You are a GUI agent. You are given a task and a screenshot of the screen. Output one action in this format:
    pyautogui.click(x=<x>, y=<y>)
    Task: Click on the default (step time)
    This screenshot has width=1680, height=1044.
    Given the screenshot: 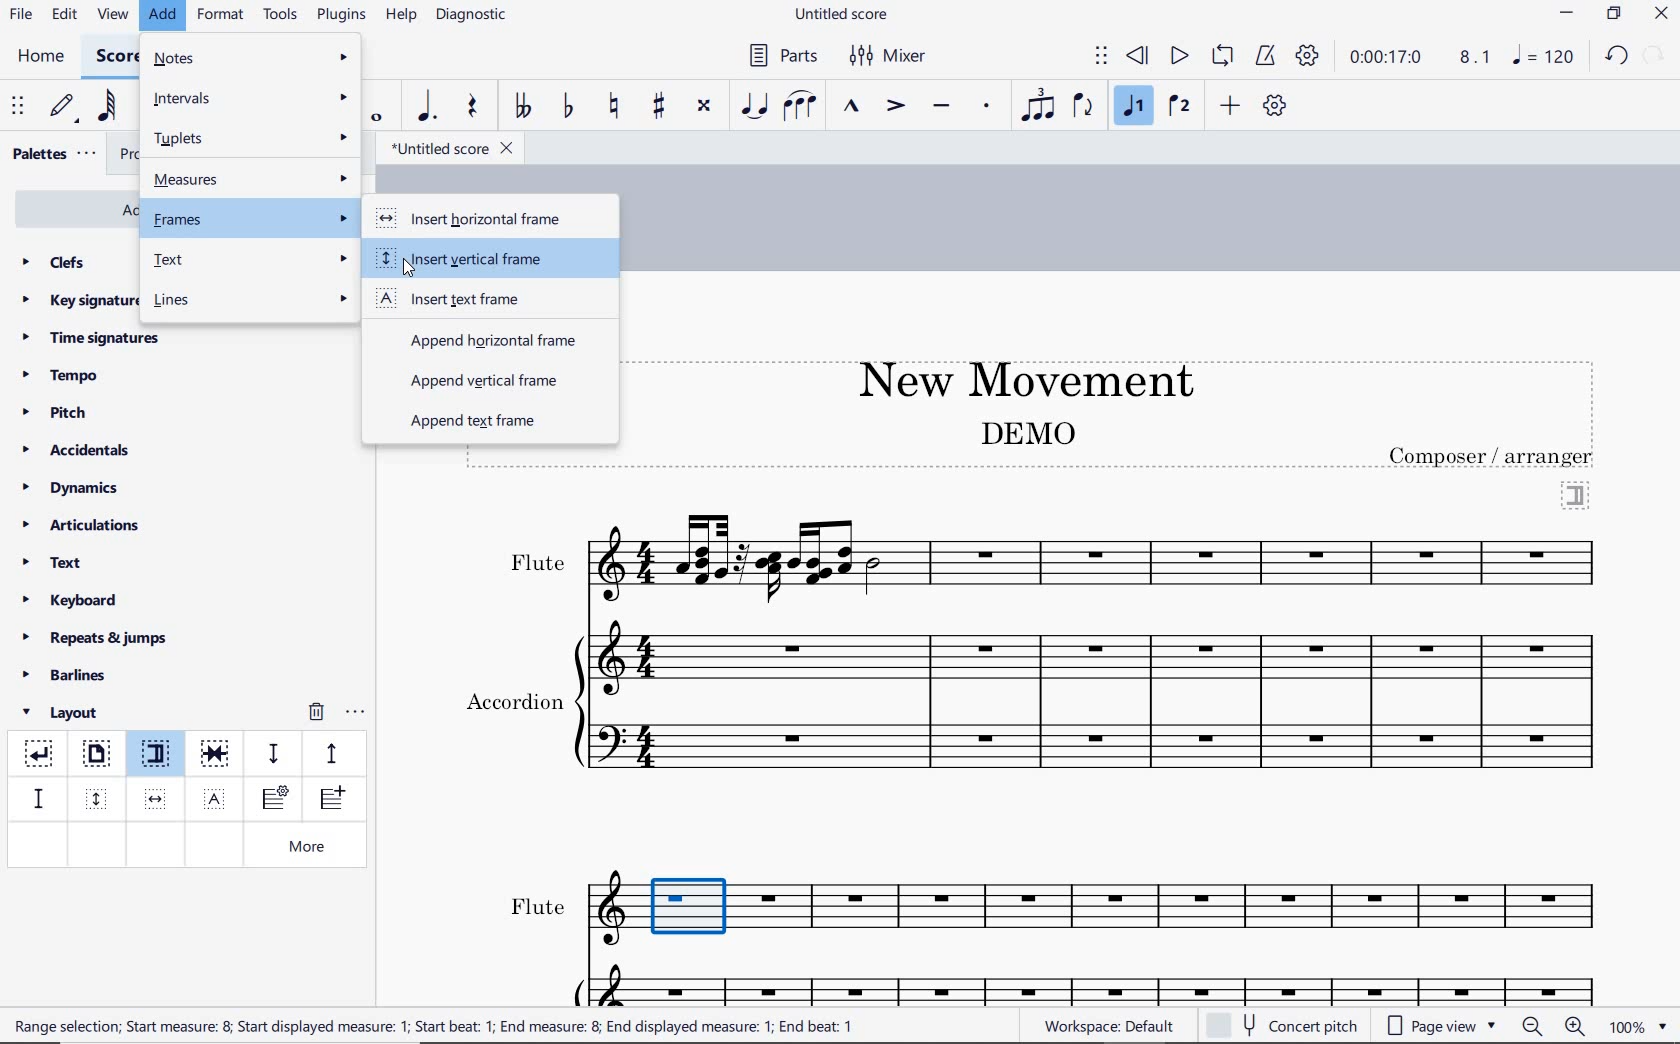 What is the action you would take?
    pyautogui.click(x=64, y=107)
    